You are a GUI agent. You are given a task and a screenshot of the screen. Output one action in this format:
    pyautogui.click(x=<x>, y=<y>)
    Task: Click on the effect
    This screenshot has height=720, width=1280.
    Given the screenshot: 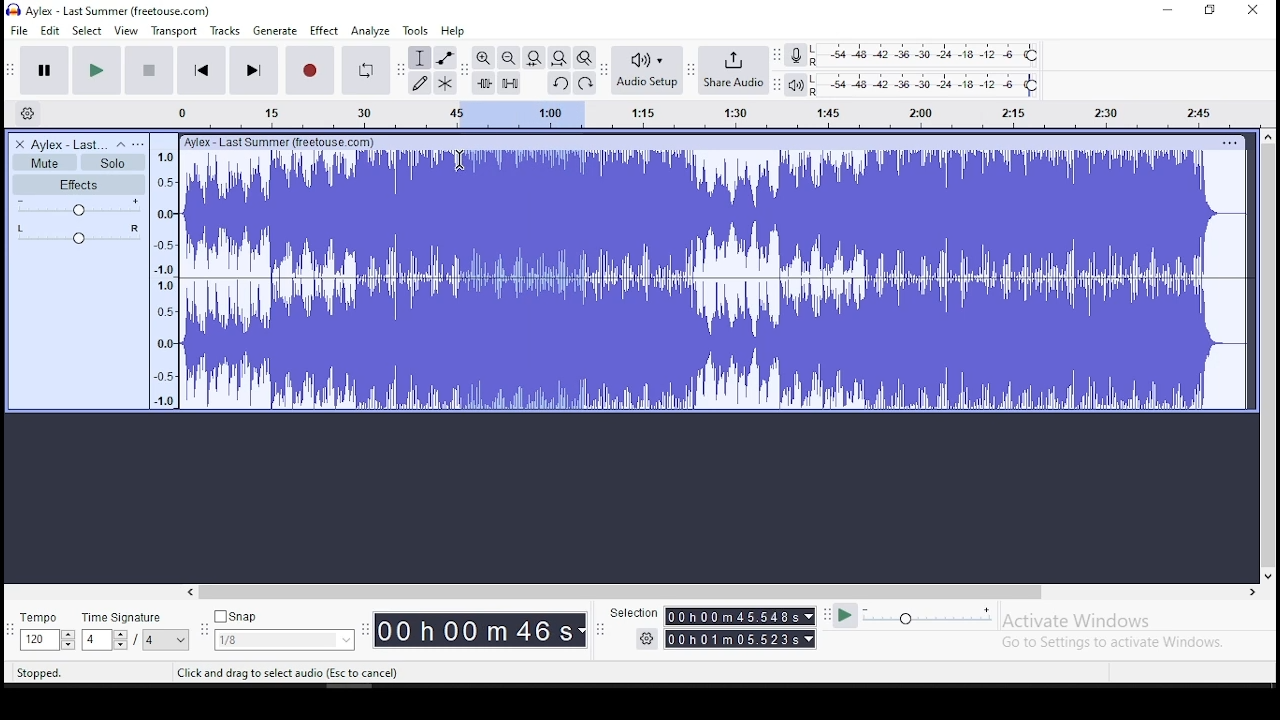 What is the action you would take?
    pyautogui.click(x=324, y=31)
    